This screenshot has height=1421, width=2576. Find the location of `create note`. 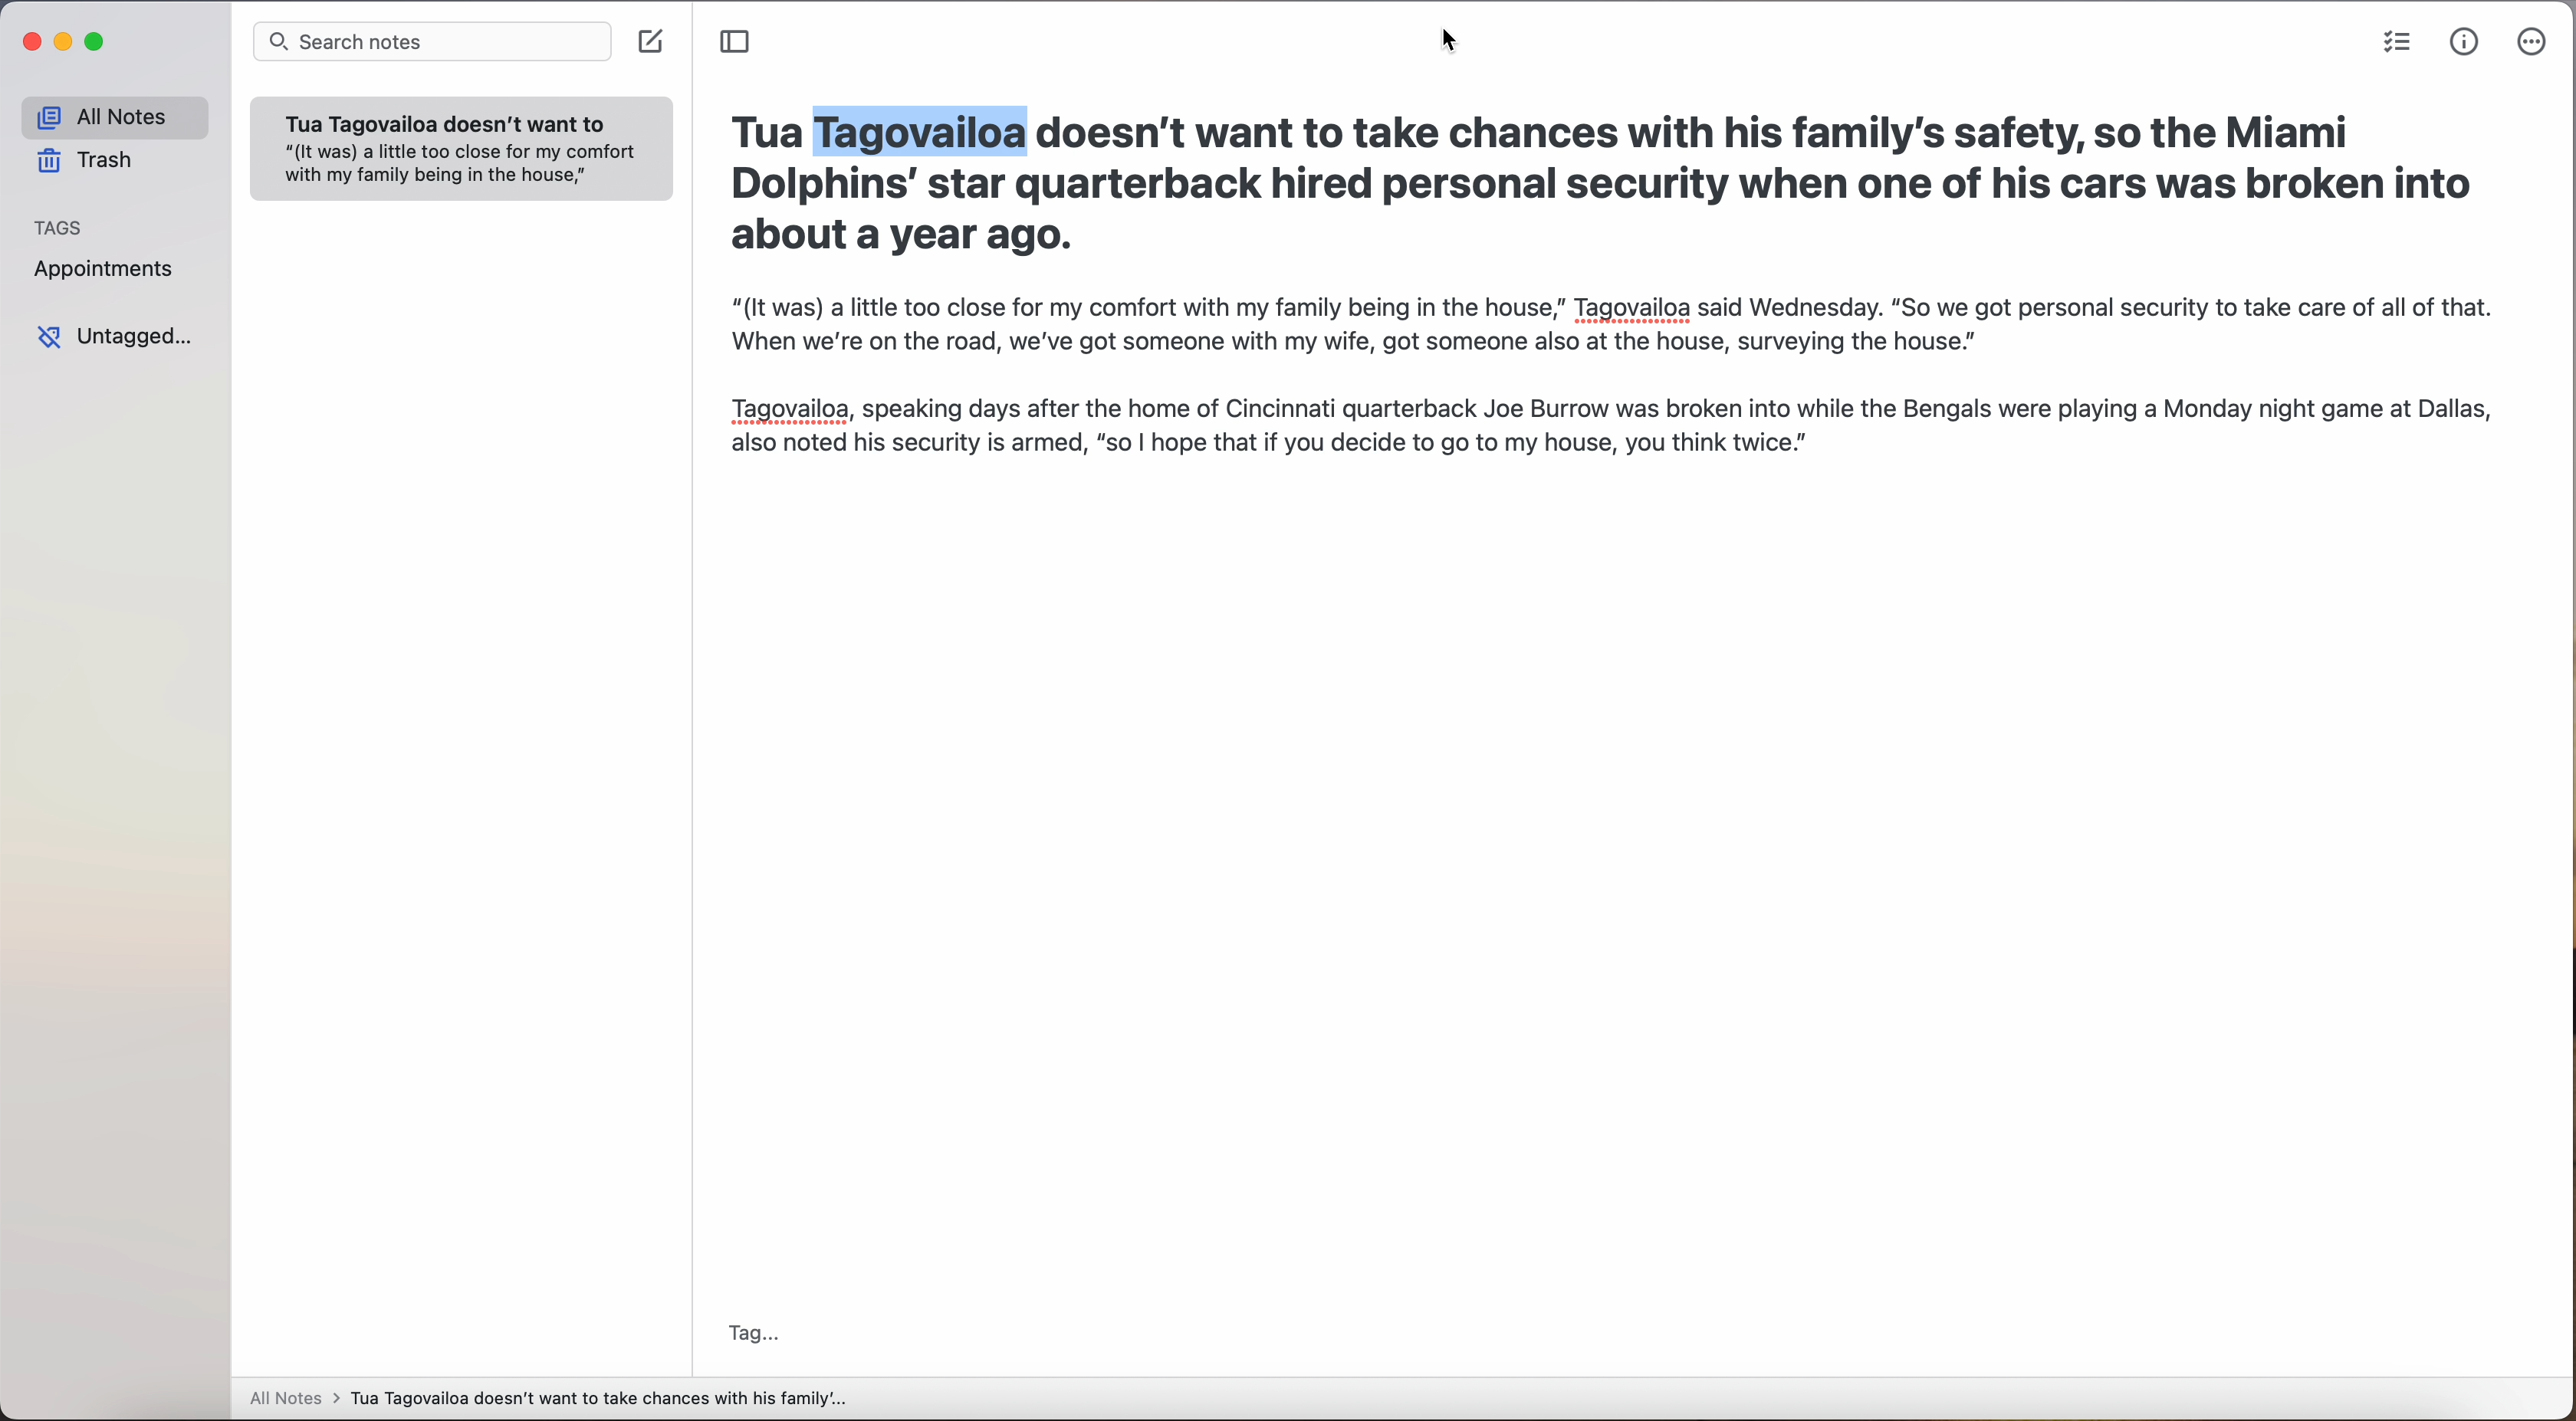

create note is located at coordinates (650, 44).